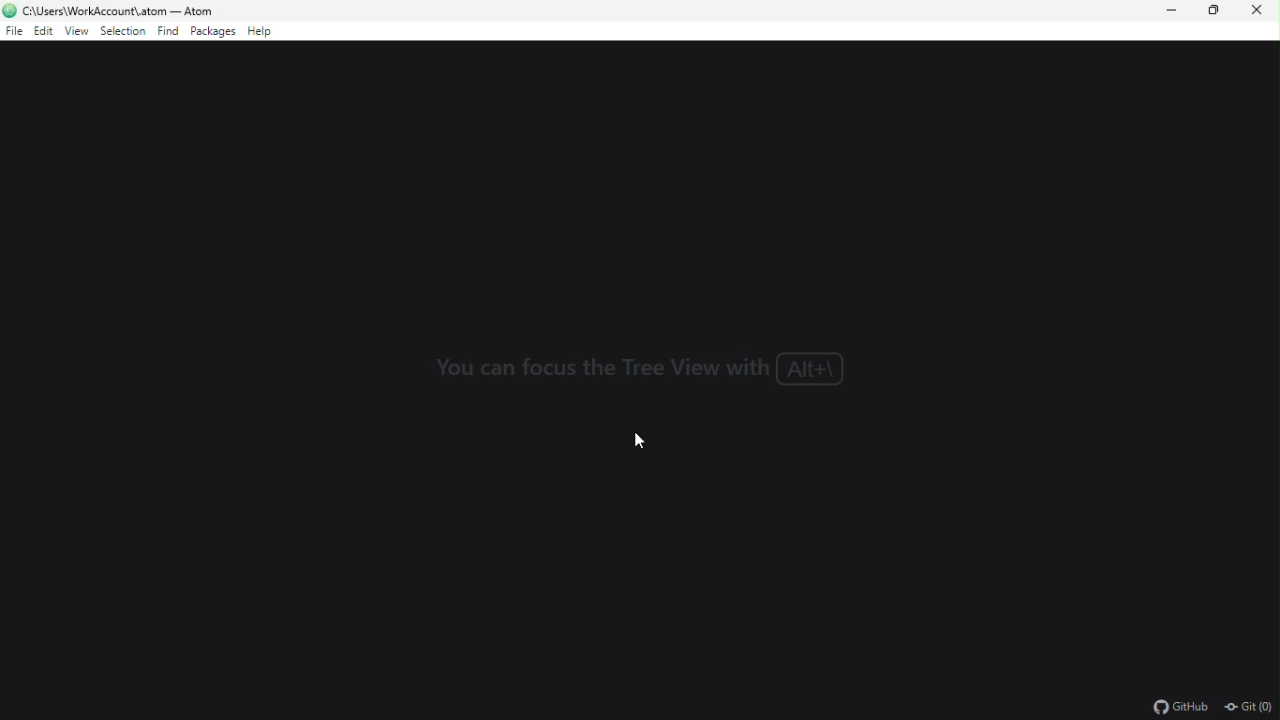 The width and height of the screenshot is (1280, 720). Describe the element at coordinates (212, 32) in the screenshot. I see `packages` at that location.